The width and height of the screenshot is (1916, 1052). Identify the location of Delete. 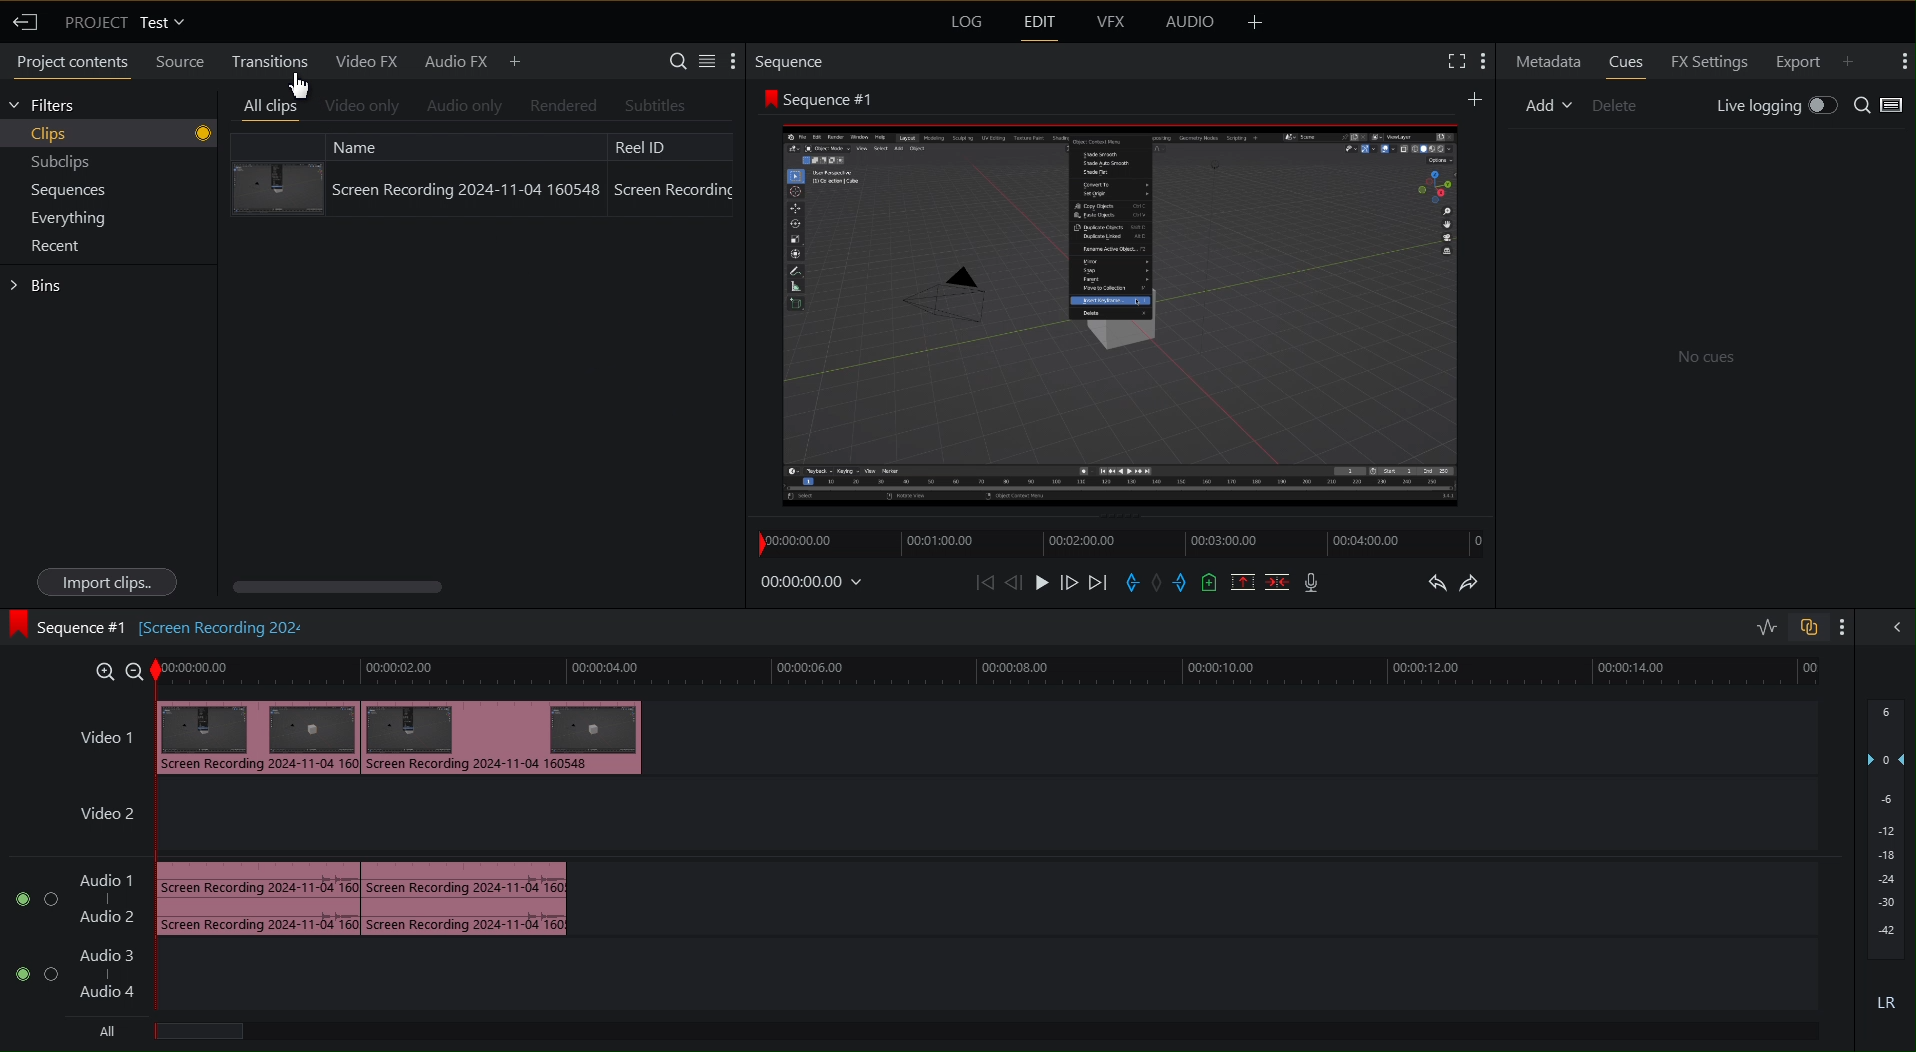
(1616, 105).